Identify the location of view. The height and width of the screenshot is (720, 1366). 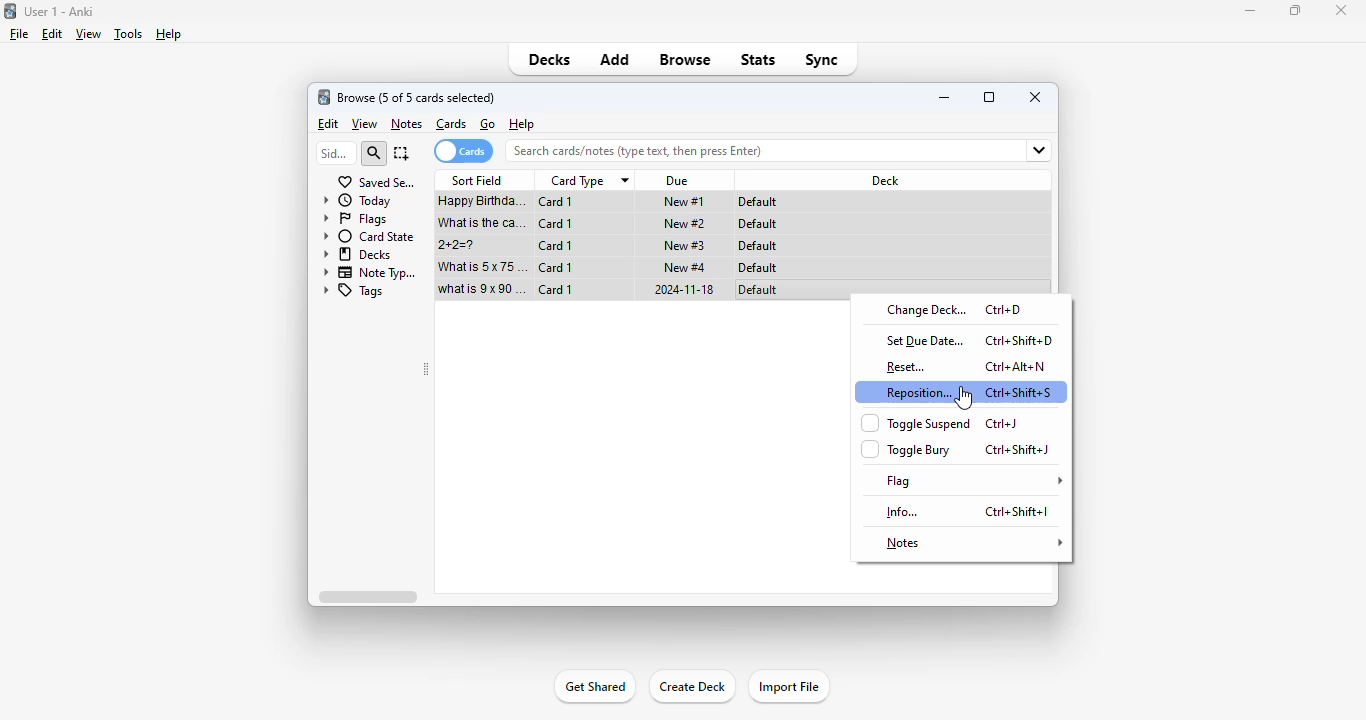
(365, 124).